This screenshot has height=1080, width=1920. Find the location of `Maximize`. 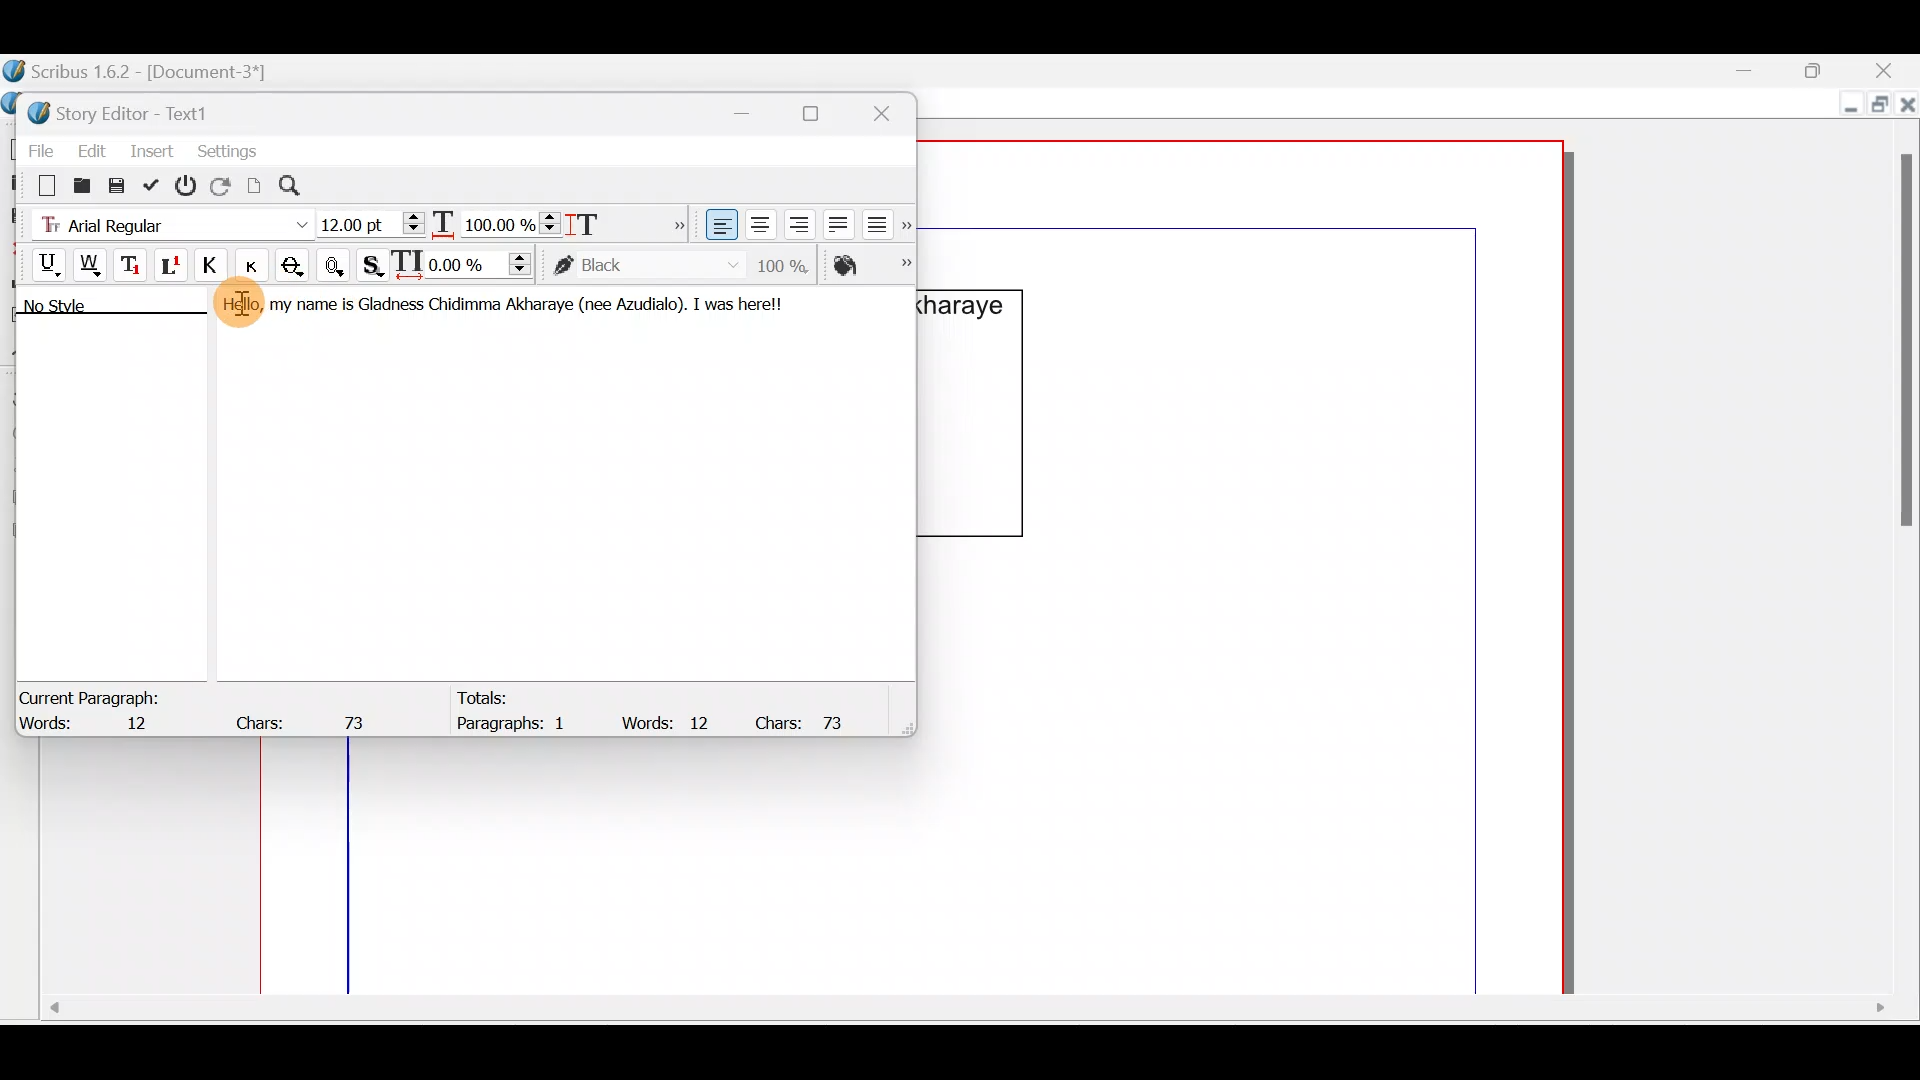

Maximize is located at coordinates (823, 113).